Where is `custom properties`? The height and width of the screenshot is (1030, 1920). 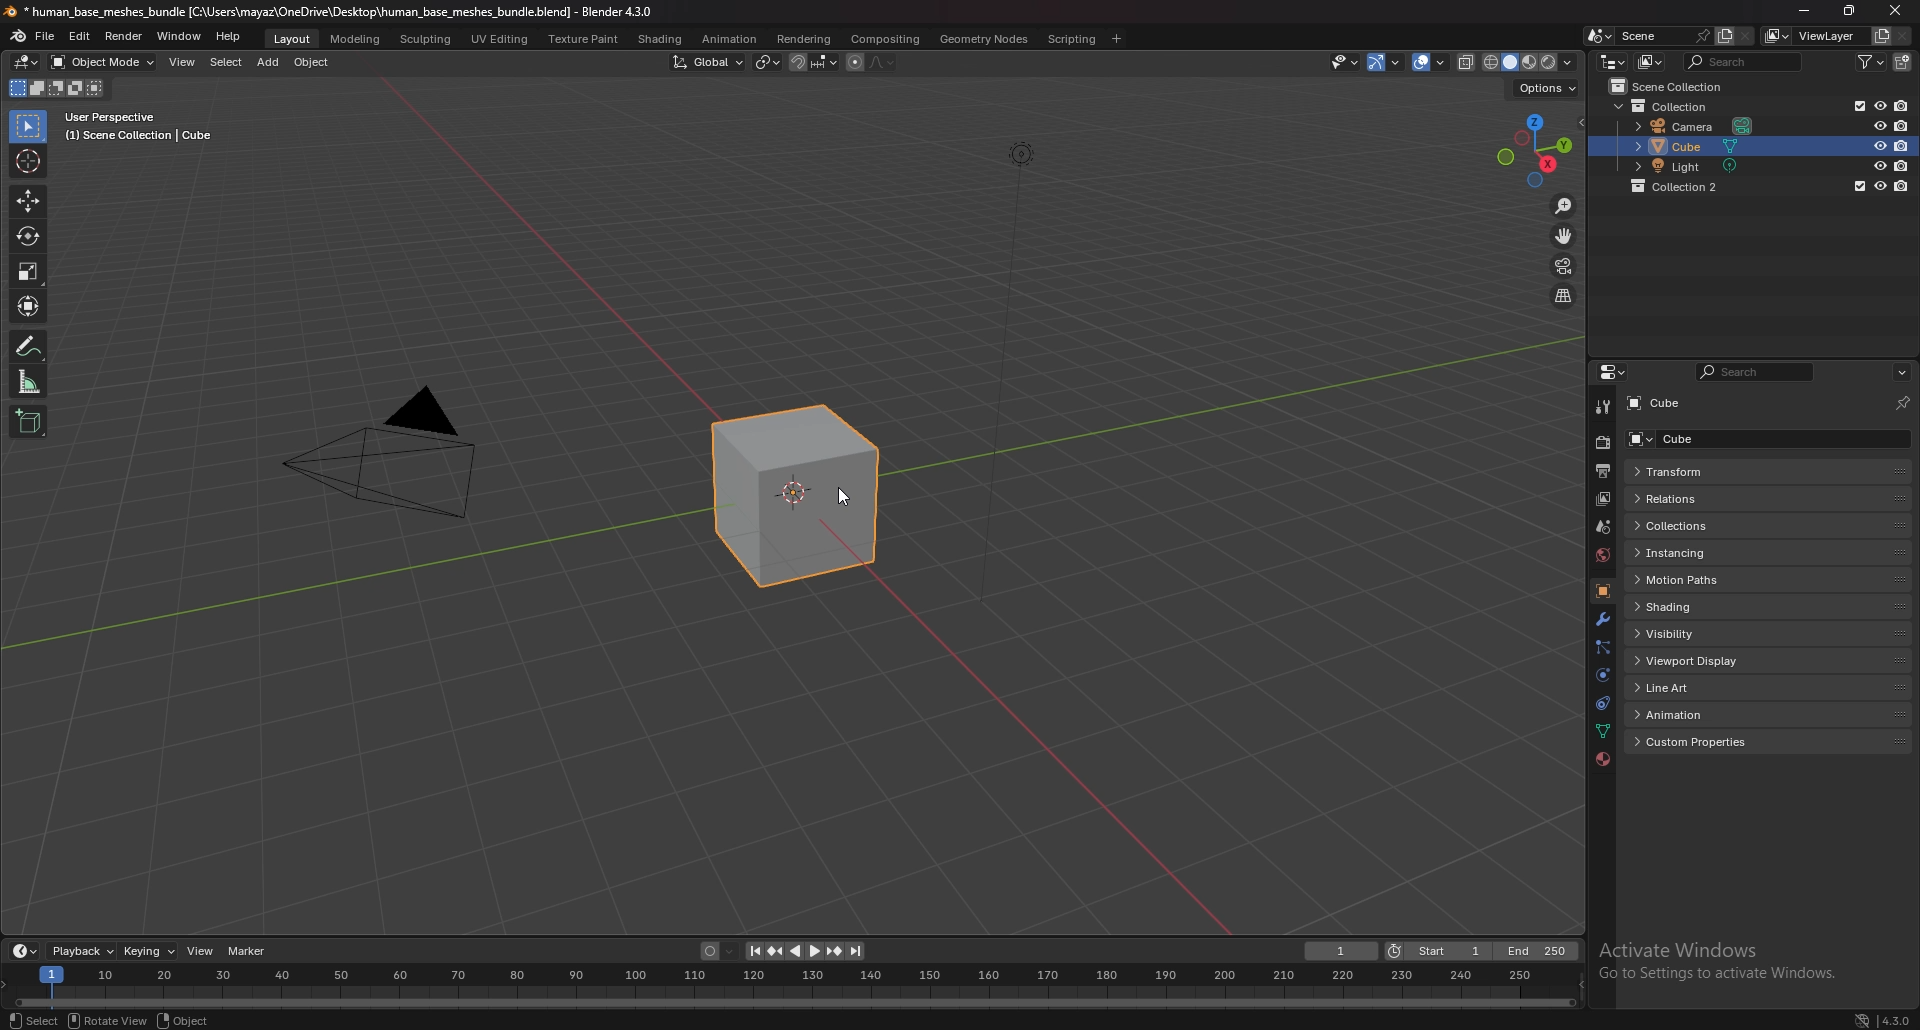
custom properties is located at coordinates (1708, 743).